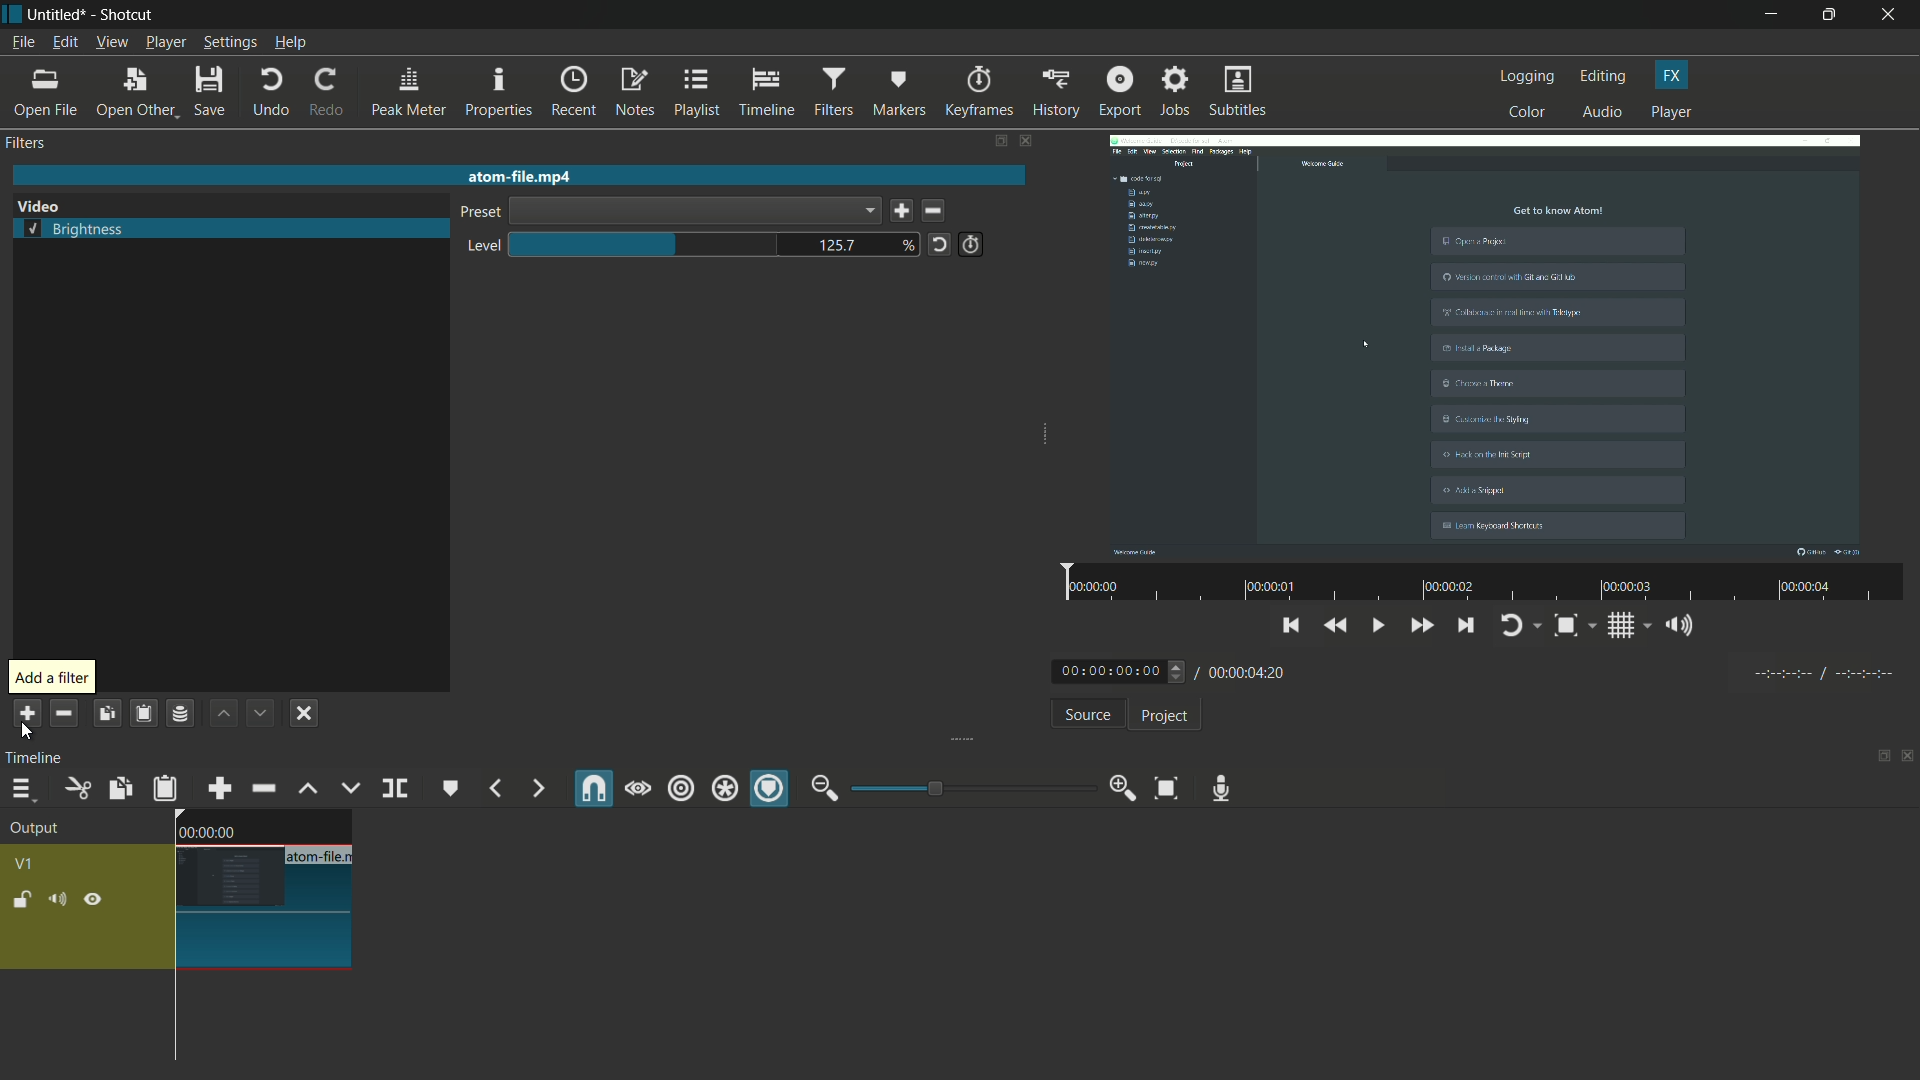 The image size is (1920, 1080). I want to click on timecodes, so click(1821, 670).